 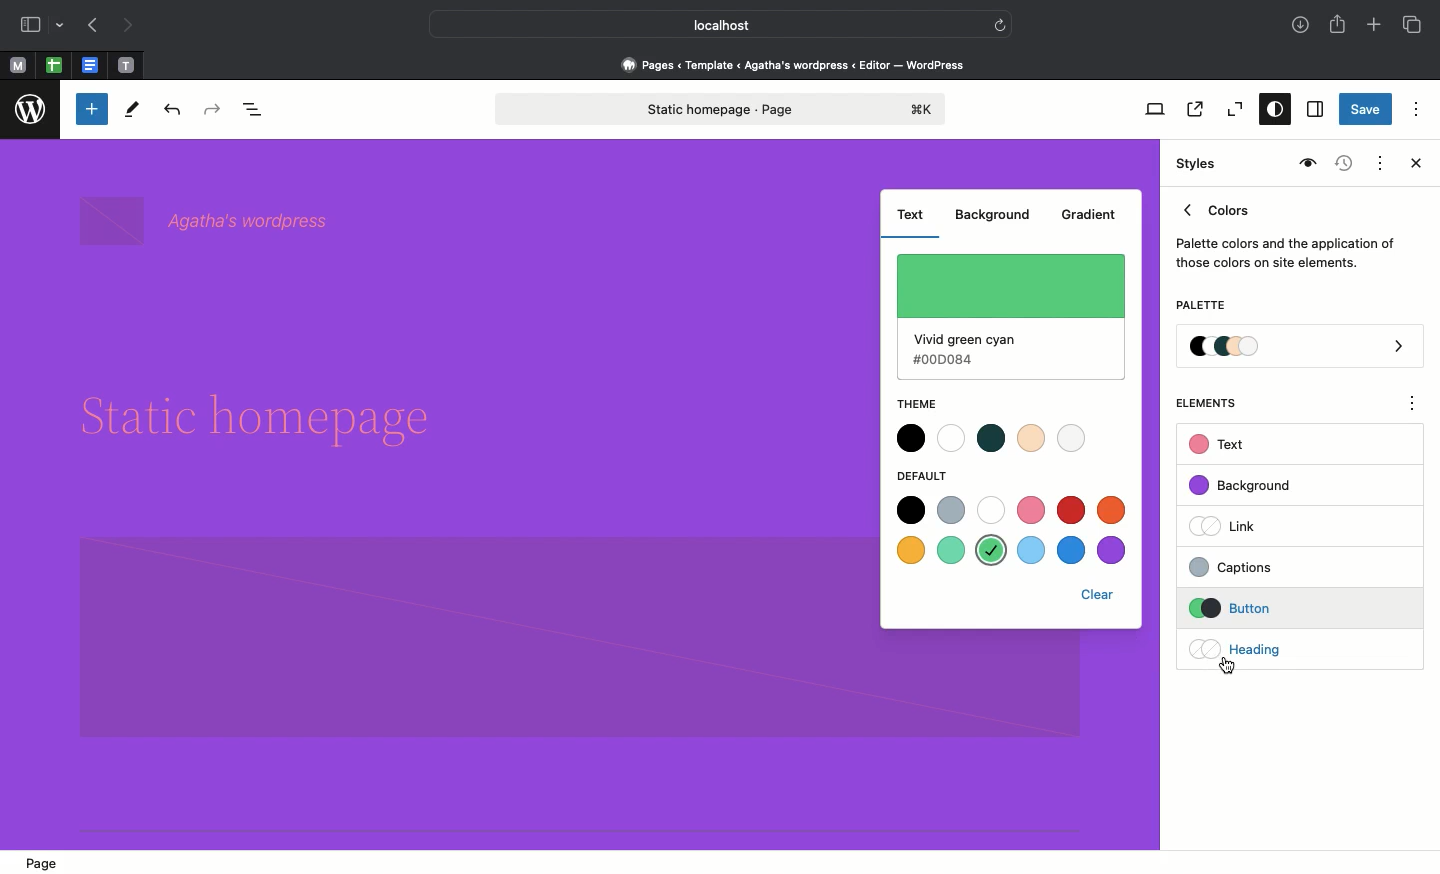 What do you see at coordinates (1198, 164) in the screenshot?
I see `Styles` at bounding box center [1198, 164].